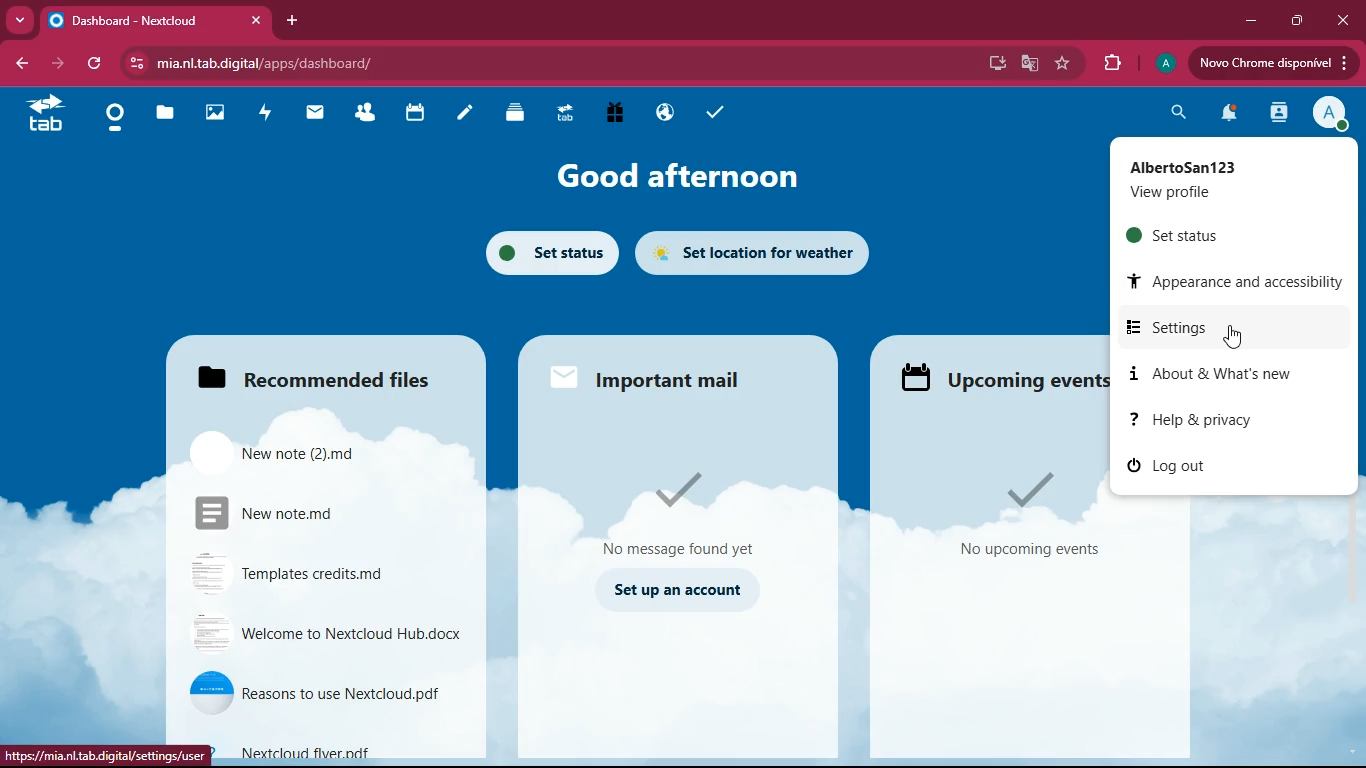  What do you see at coordinates (215, 115) in the screenshot?
I see `images` at bounding box center [215, 115].